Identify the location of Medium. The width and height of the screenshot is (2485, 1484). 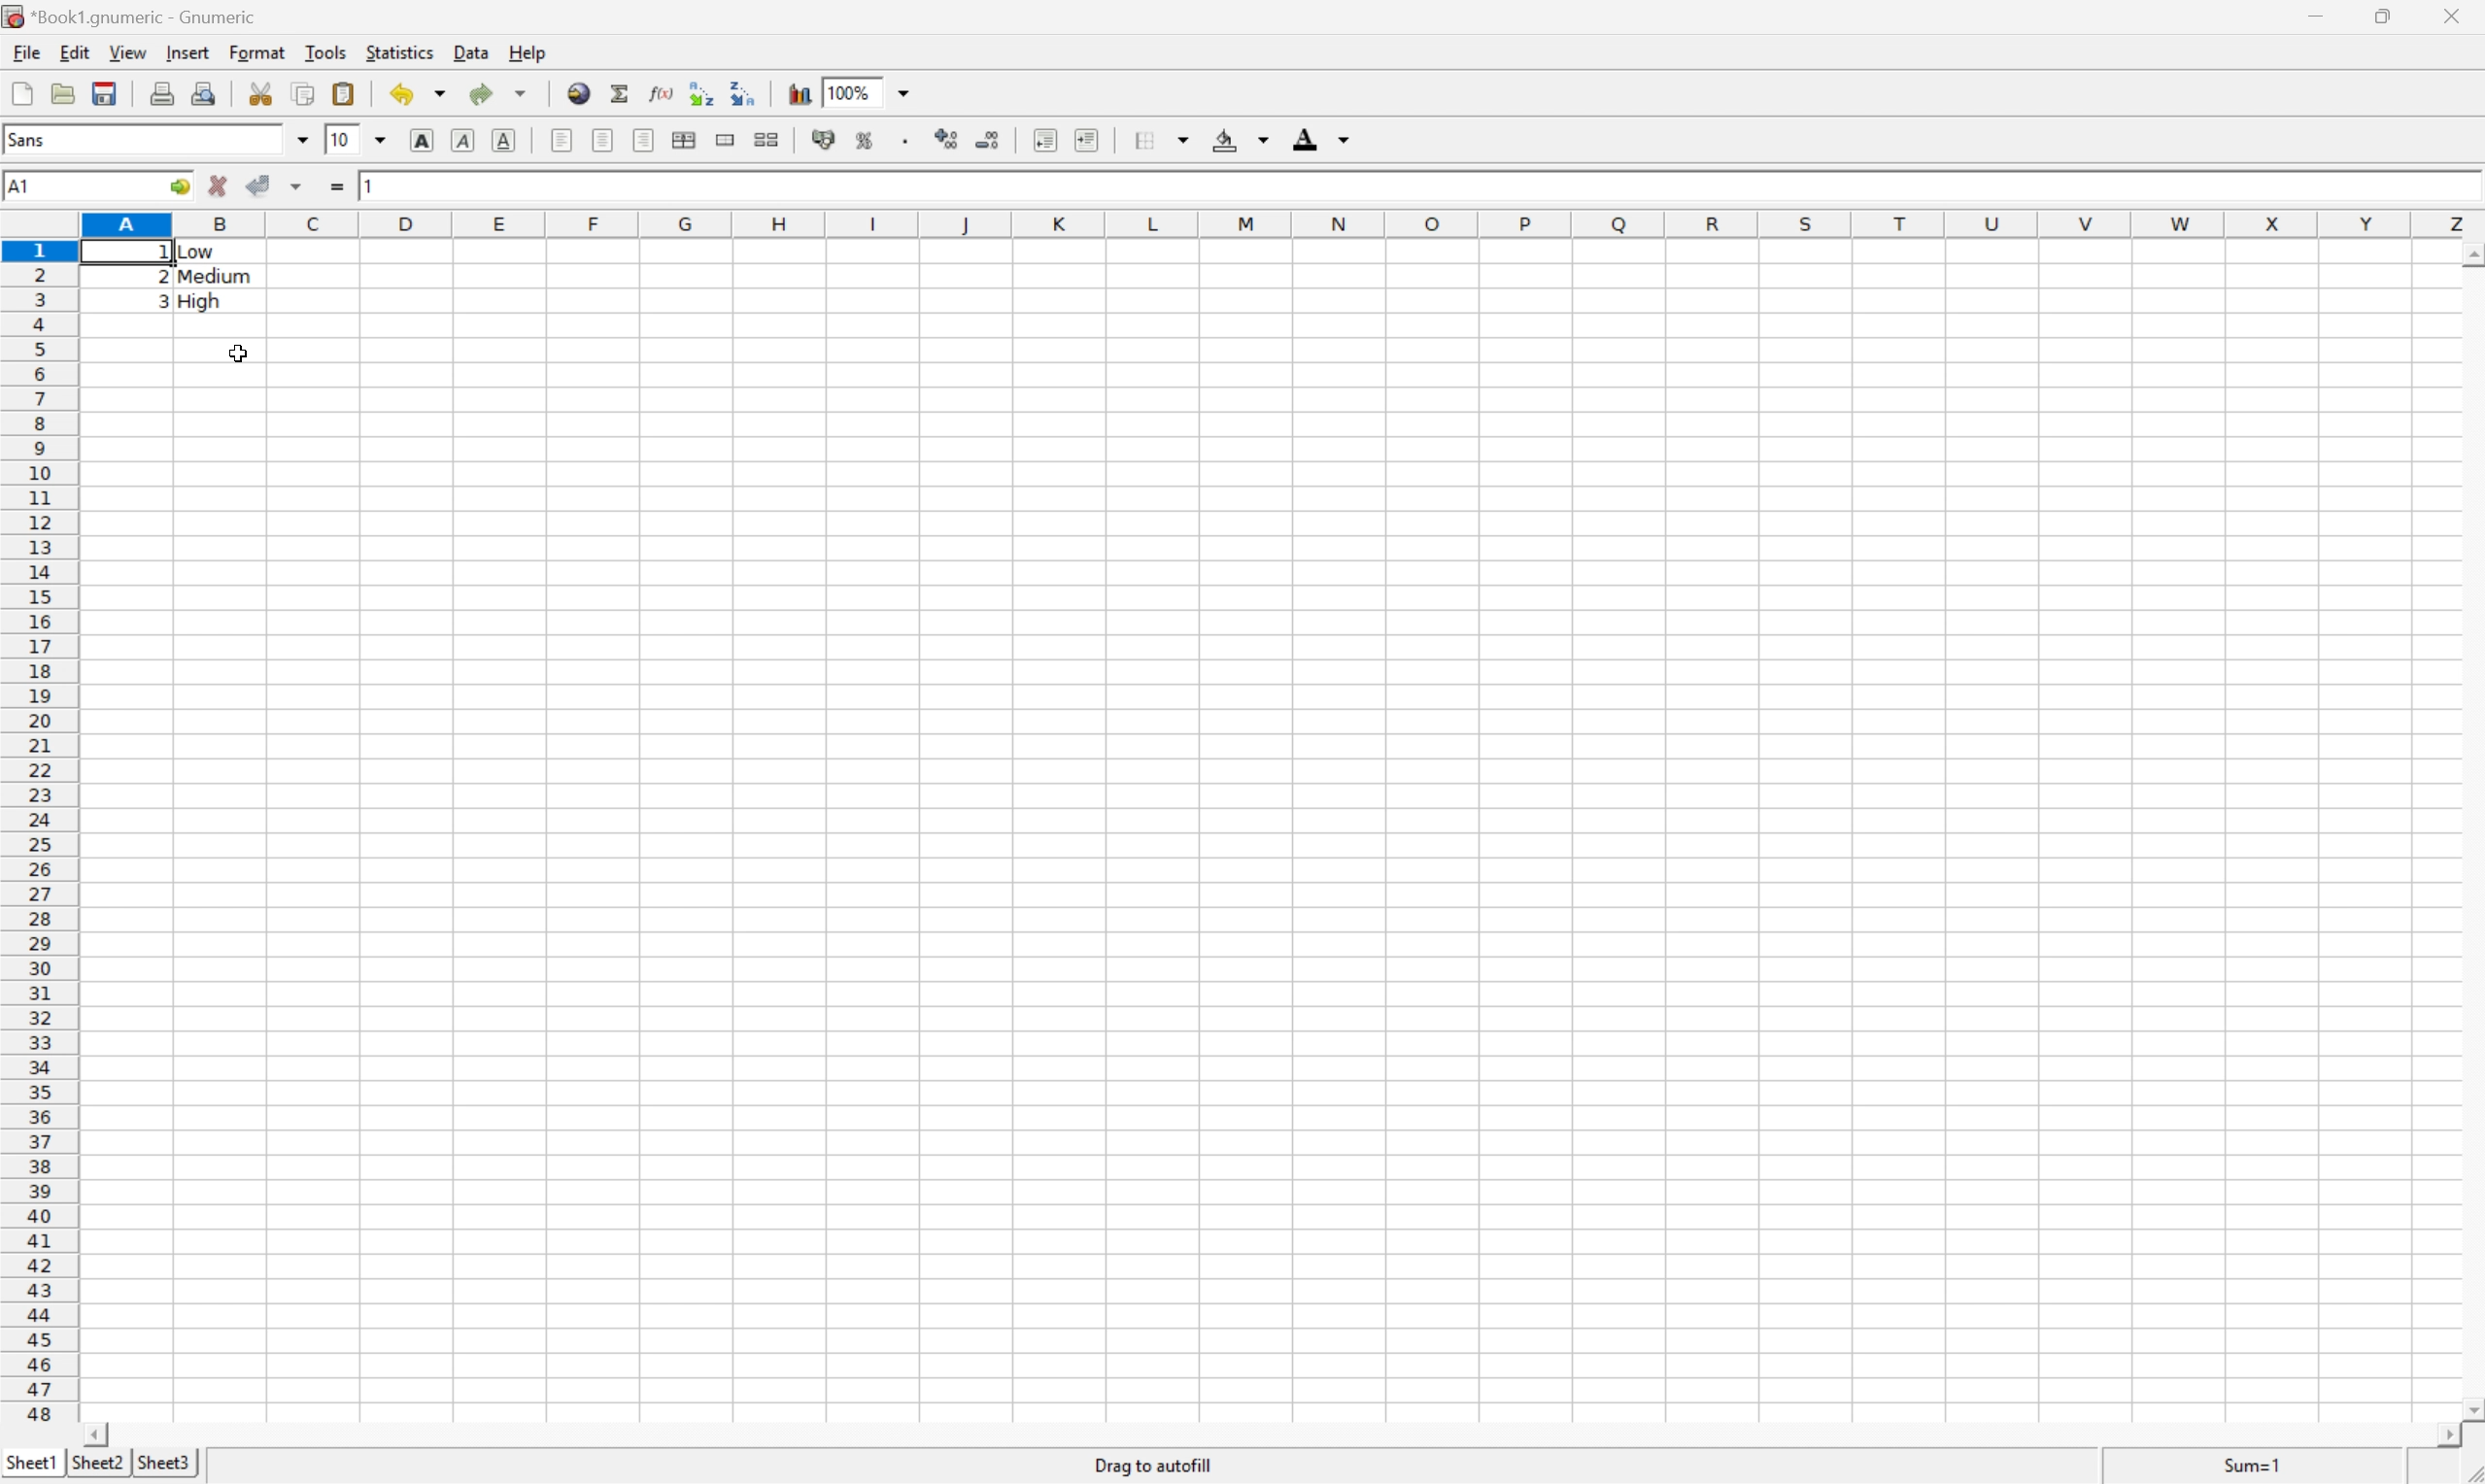
(215, 278).